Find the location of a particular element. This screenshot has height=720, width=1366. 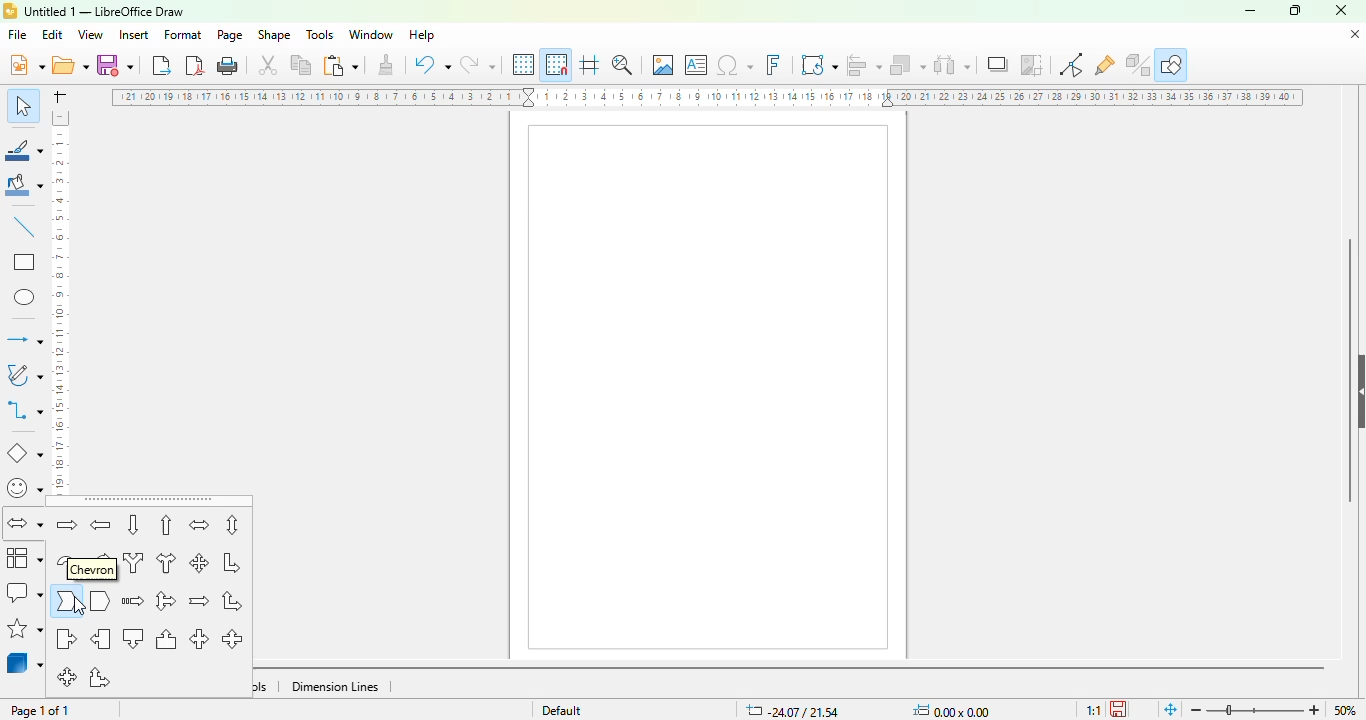

up arrow is located at coordinates (165, 526).